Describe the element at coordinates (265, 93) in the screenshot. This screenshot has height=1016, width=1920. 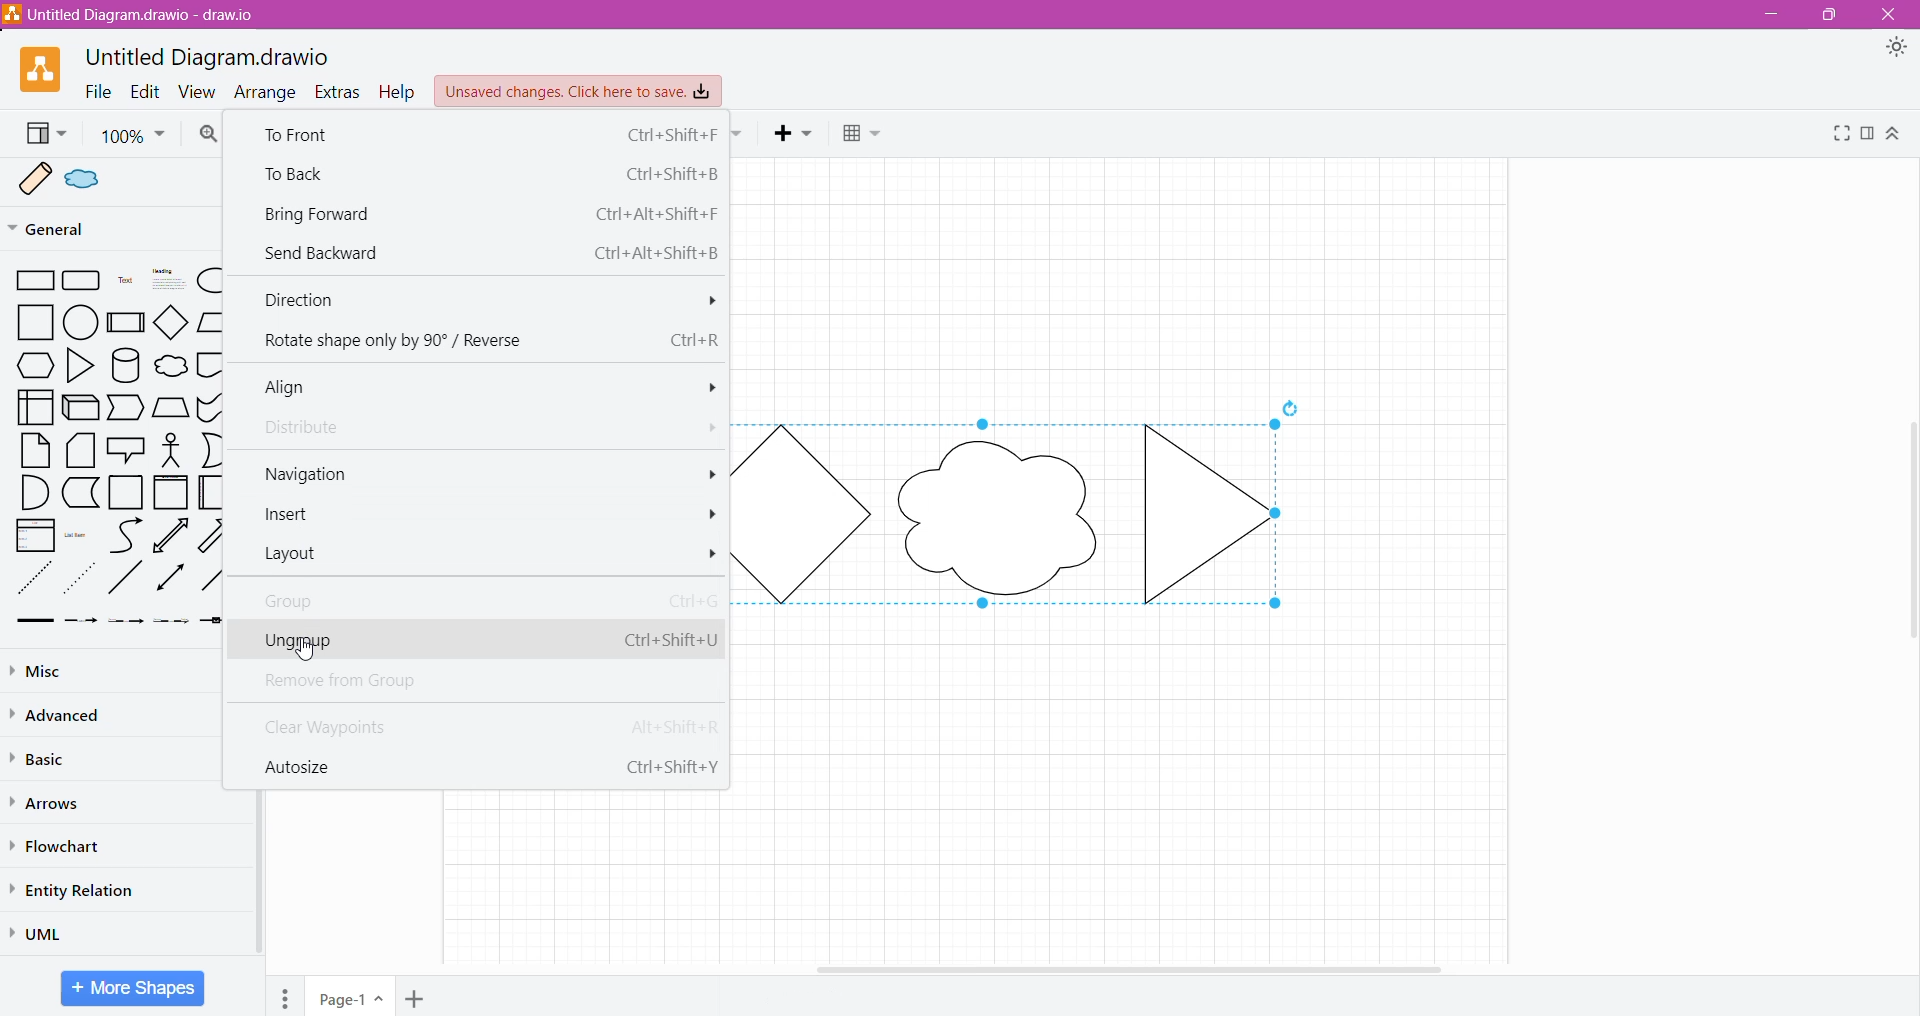
I see `Arrange` at that location.